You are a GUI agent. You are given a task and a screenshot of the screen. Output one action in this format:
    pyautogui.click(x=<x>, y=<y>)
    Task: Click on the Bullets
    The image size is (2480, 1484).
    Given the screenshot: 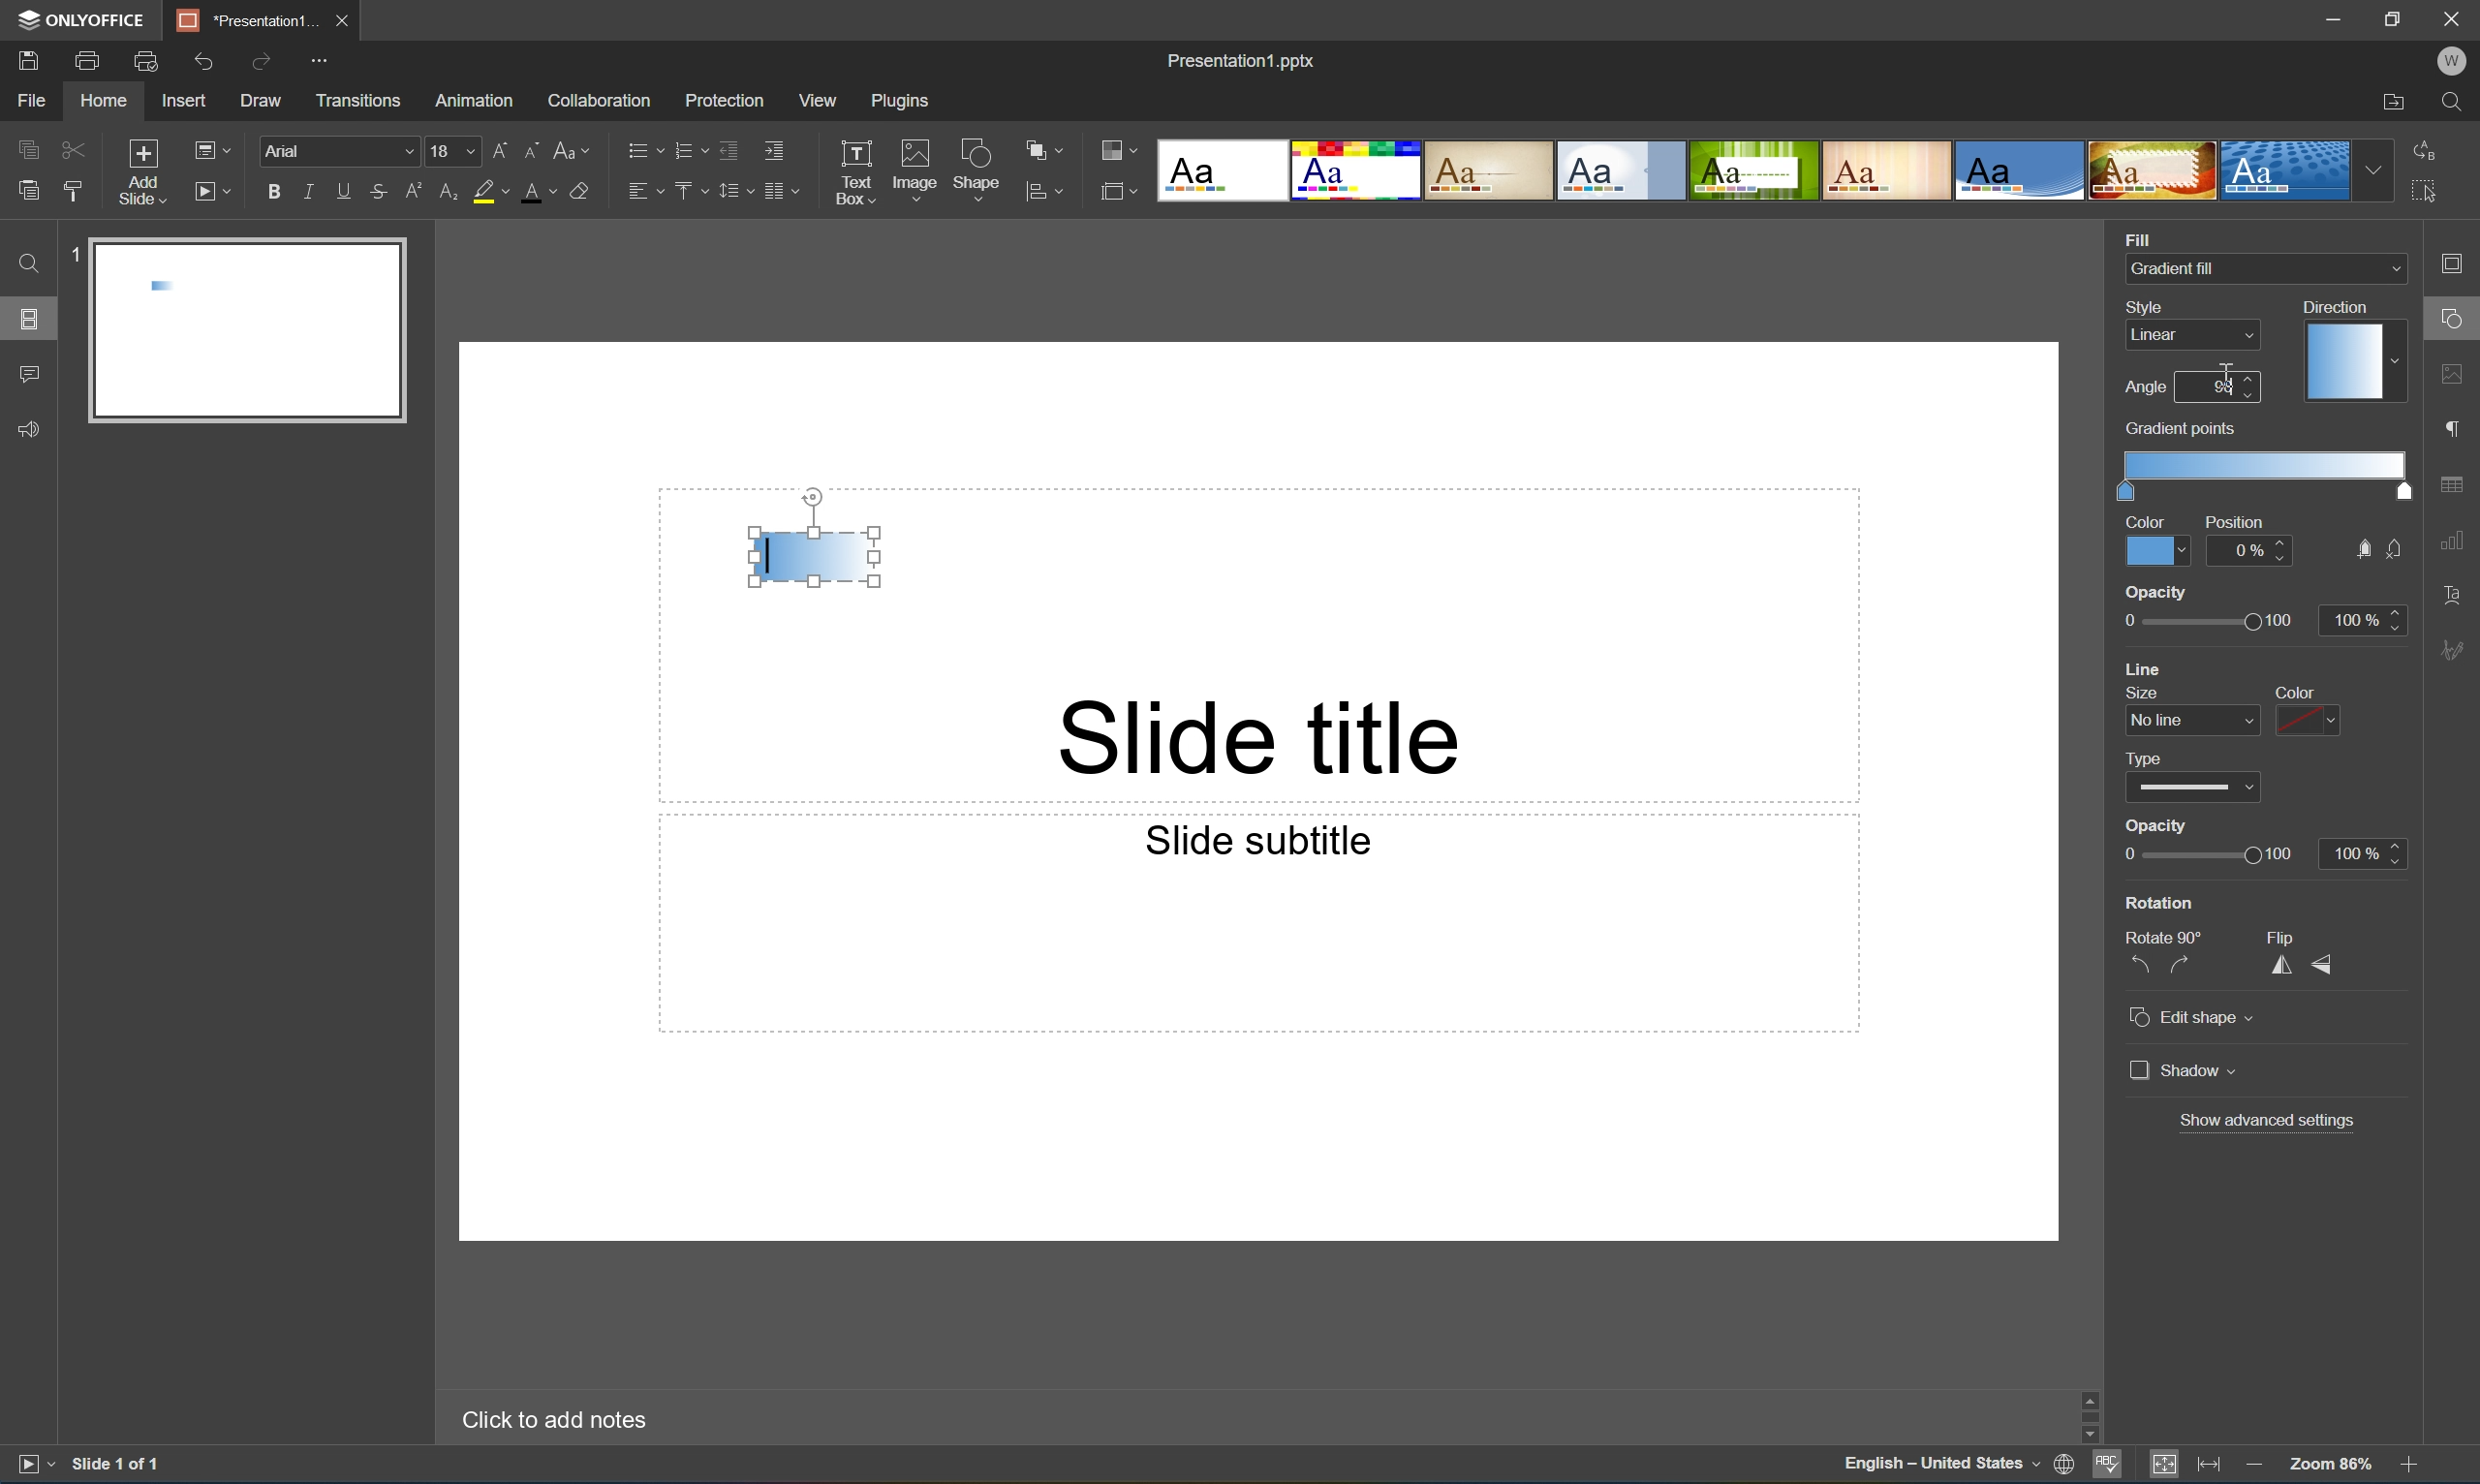 What is the action you would take?
    pyautogui.click(x=640, y=147)
    